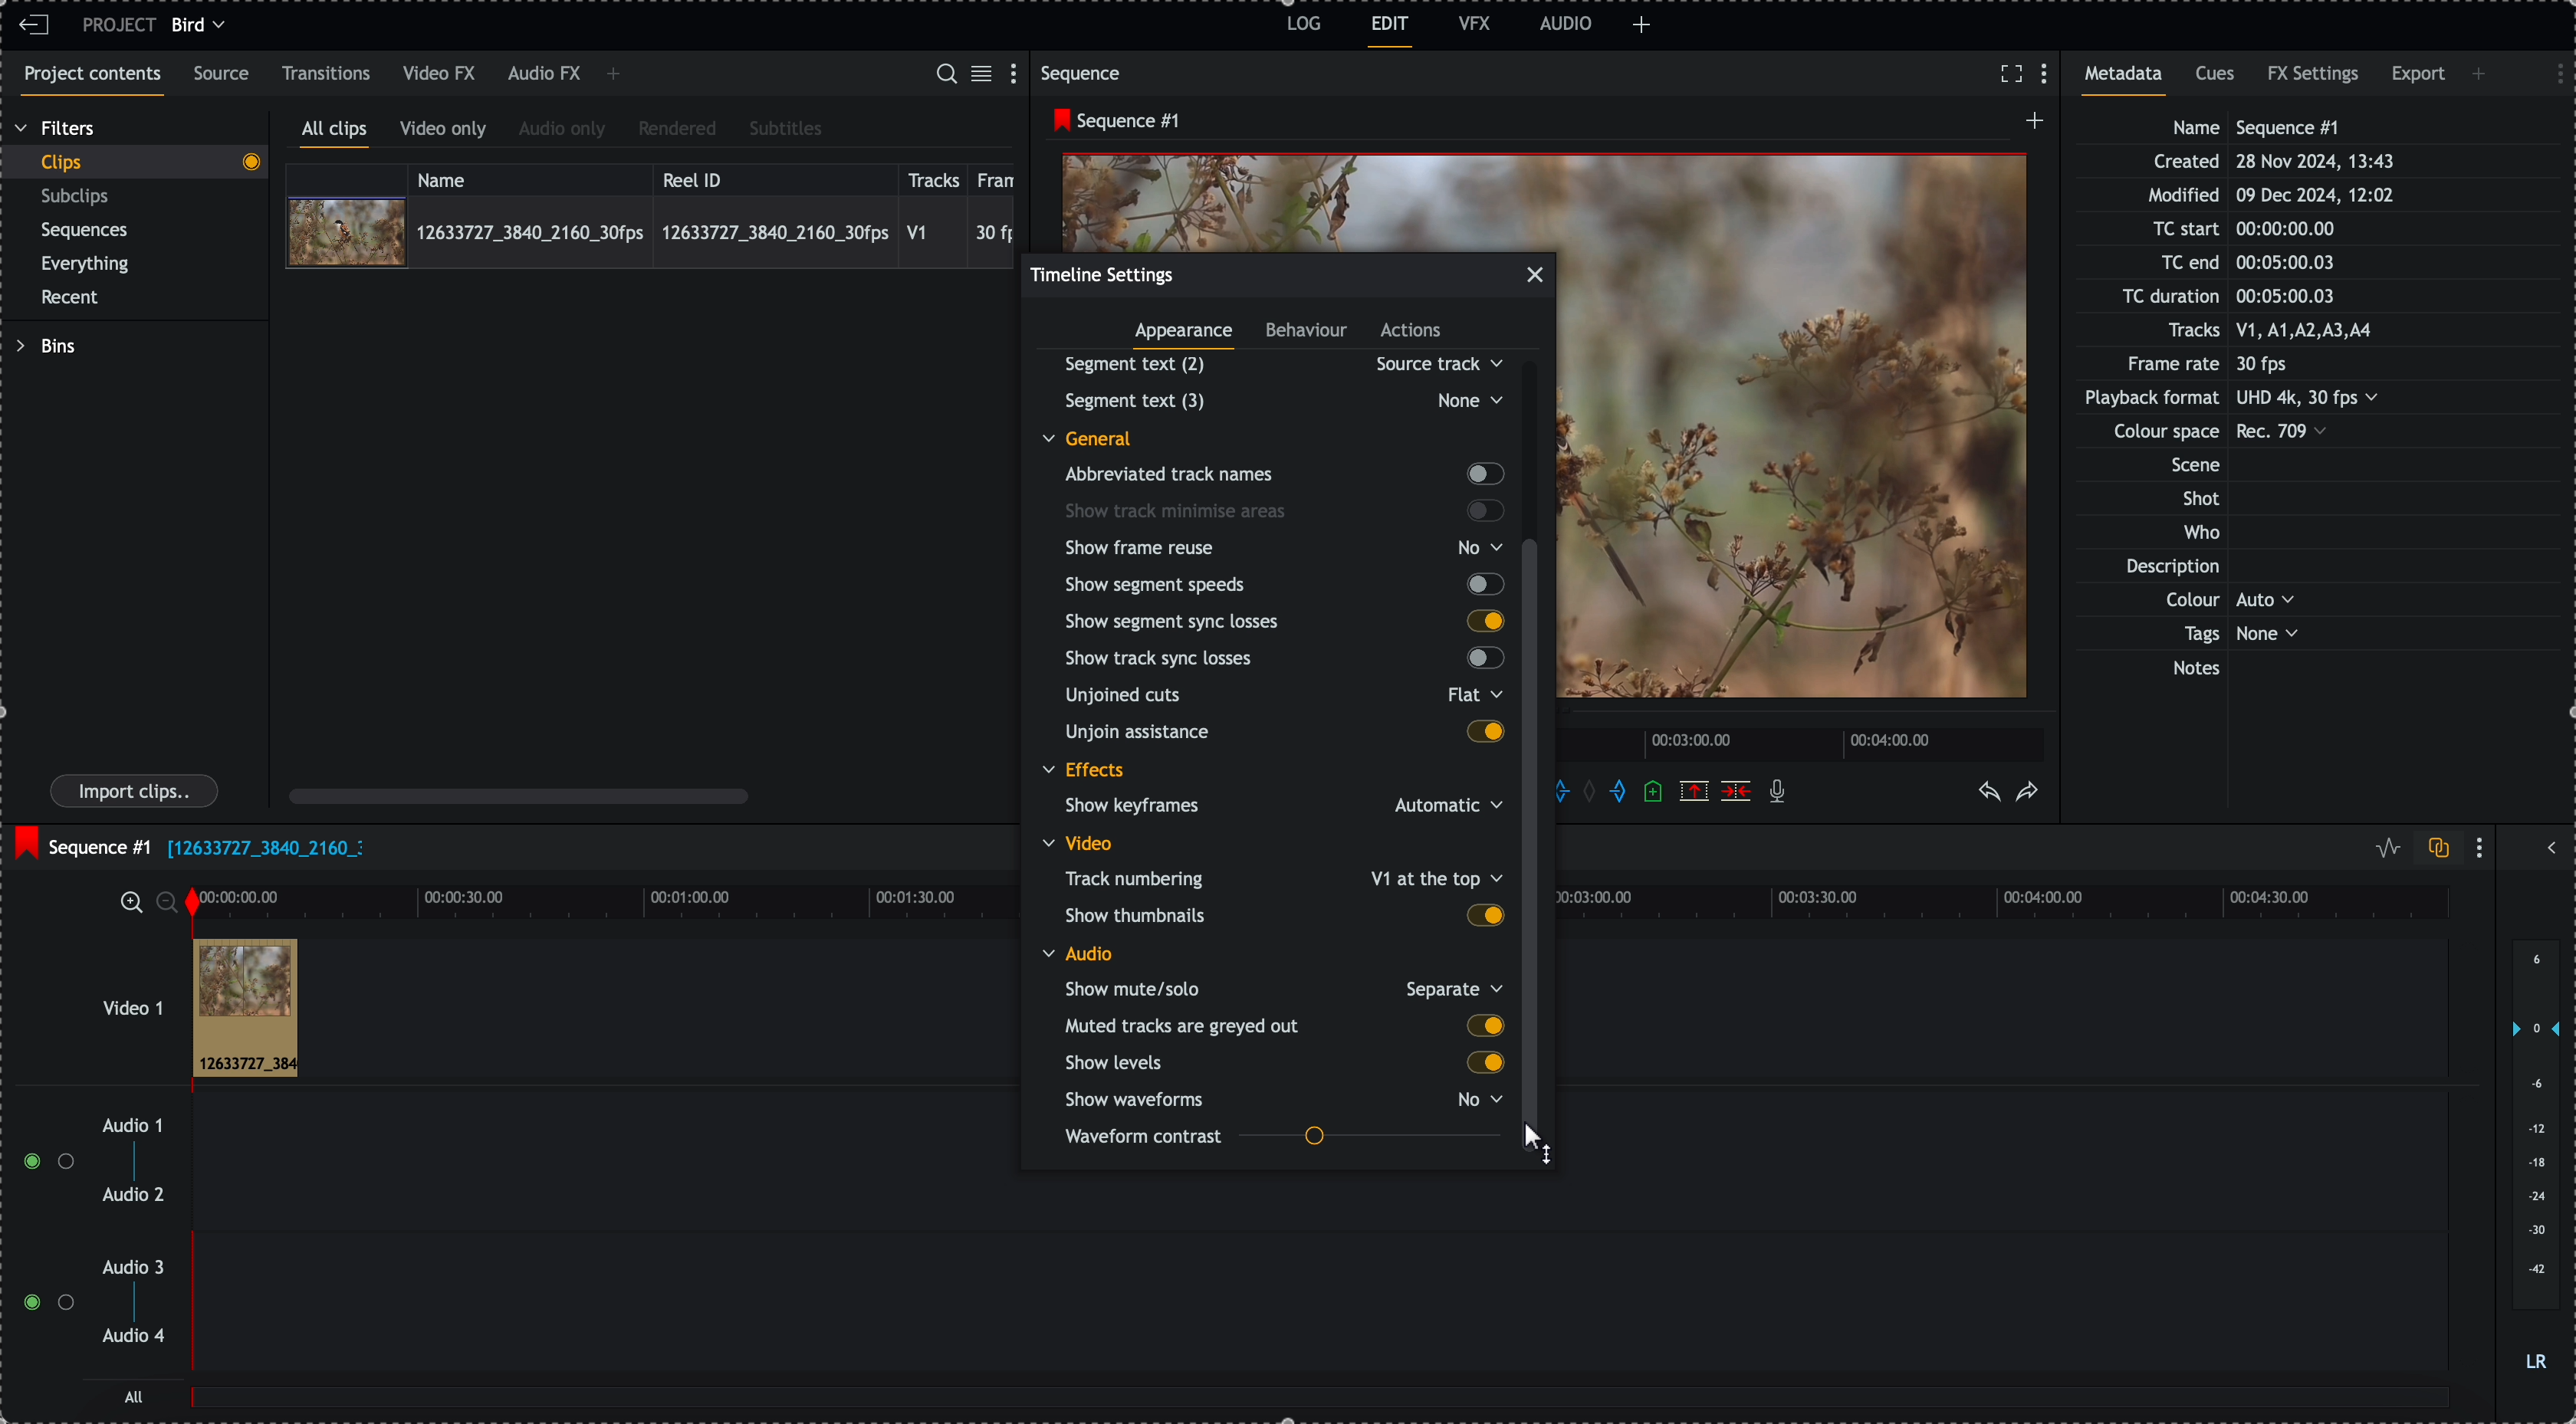 The image size is (2576, 1424). I want to click on sequence #1, so click(80, 842).